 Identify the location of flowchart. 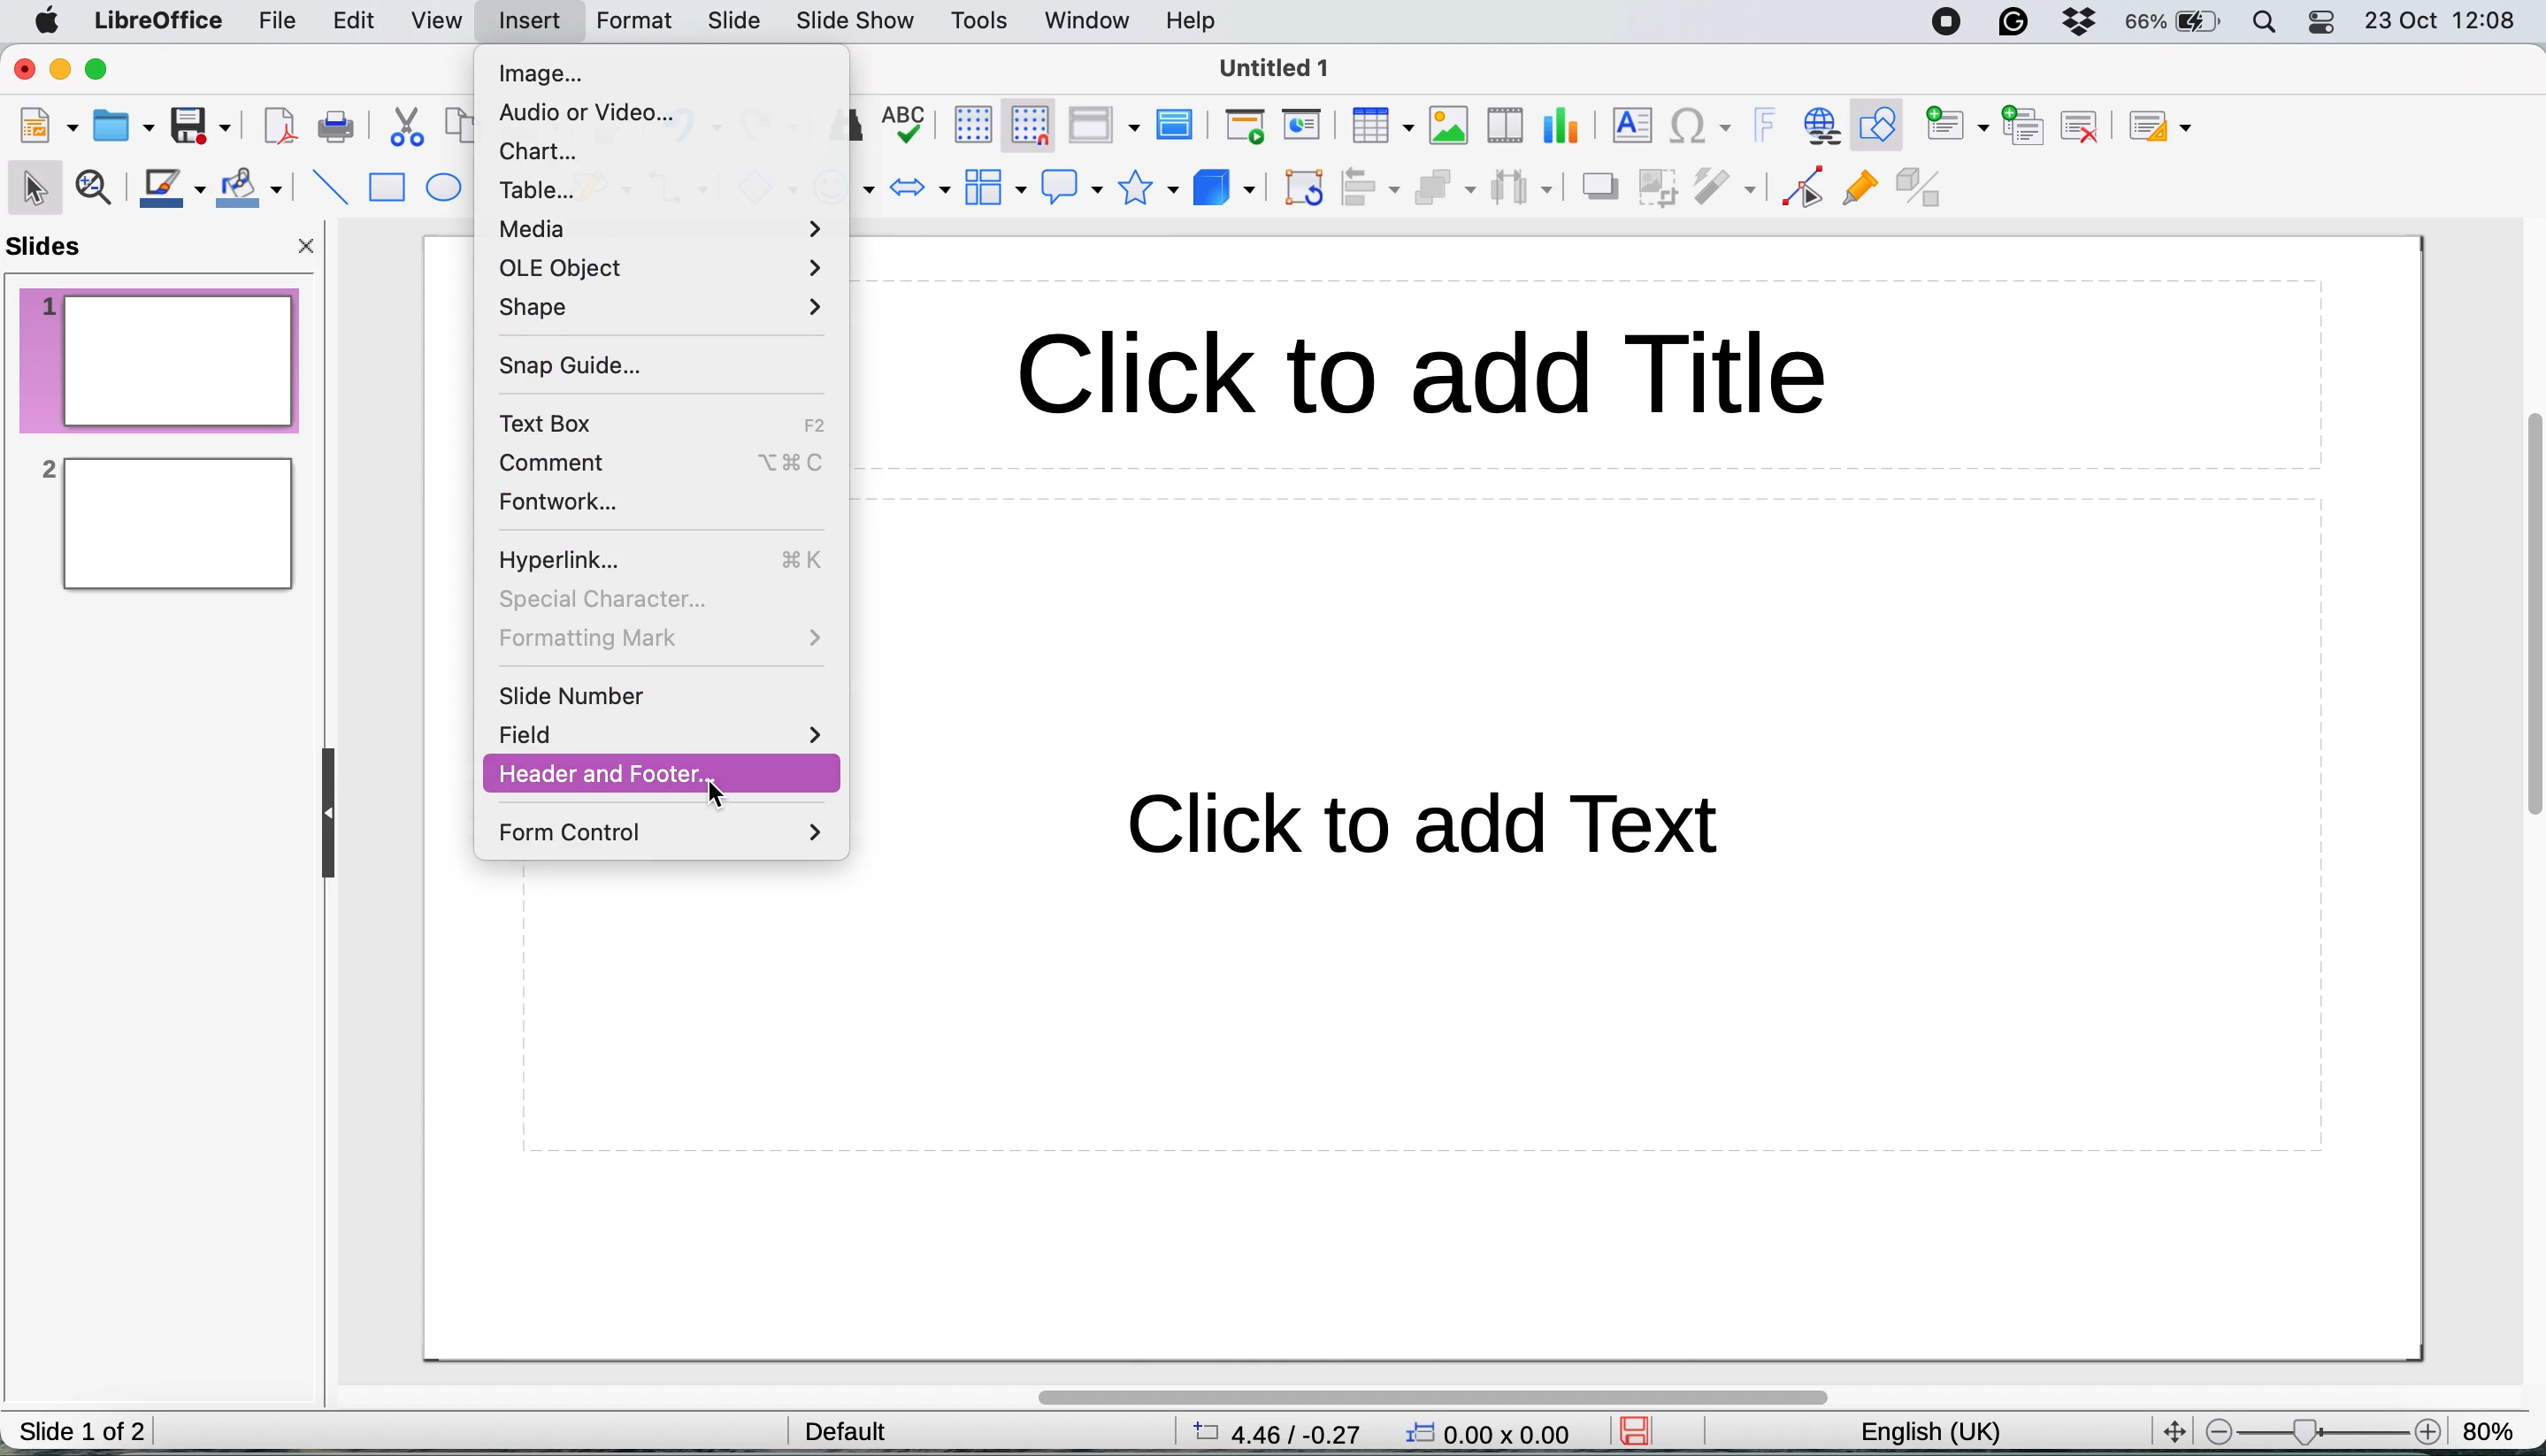
(993, 187).